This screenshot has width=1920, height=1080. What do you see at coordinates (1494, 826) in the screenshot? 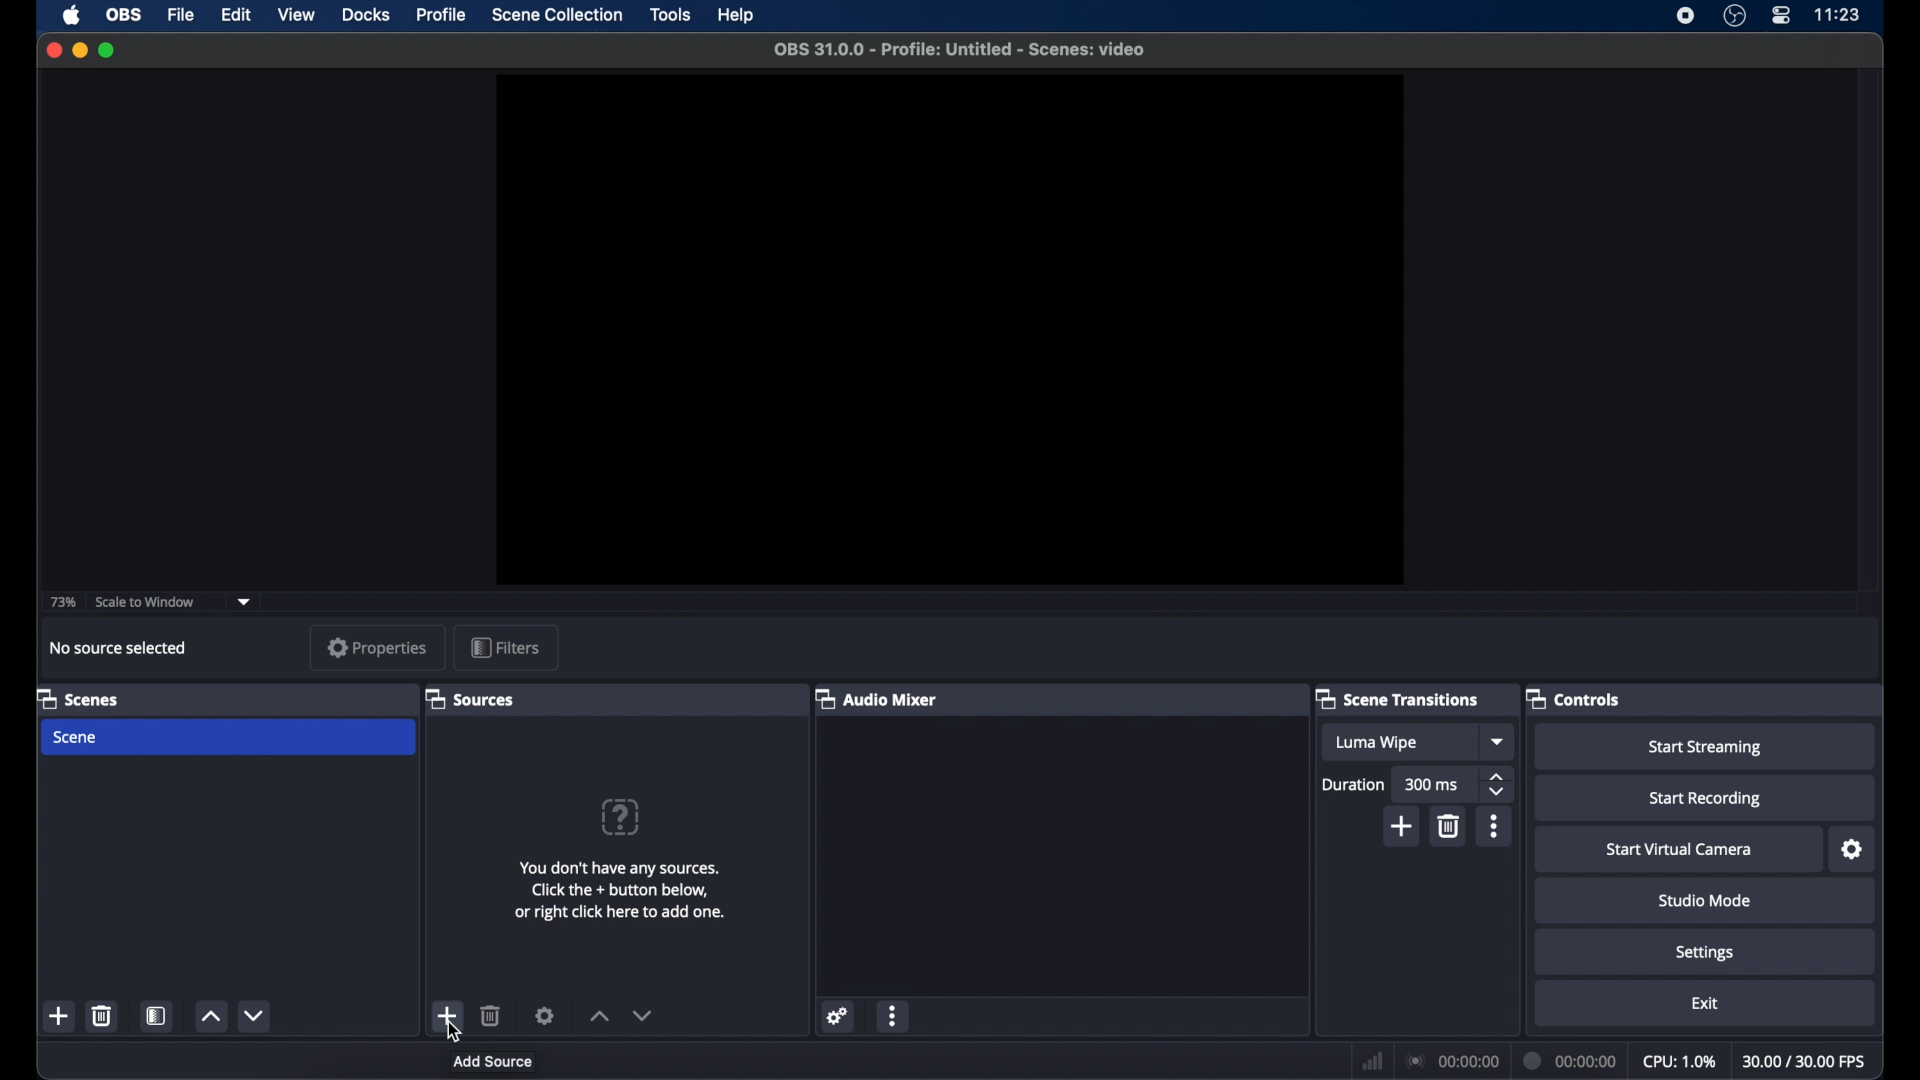
I see `more options` at bounding box center [1494, 826].